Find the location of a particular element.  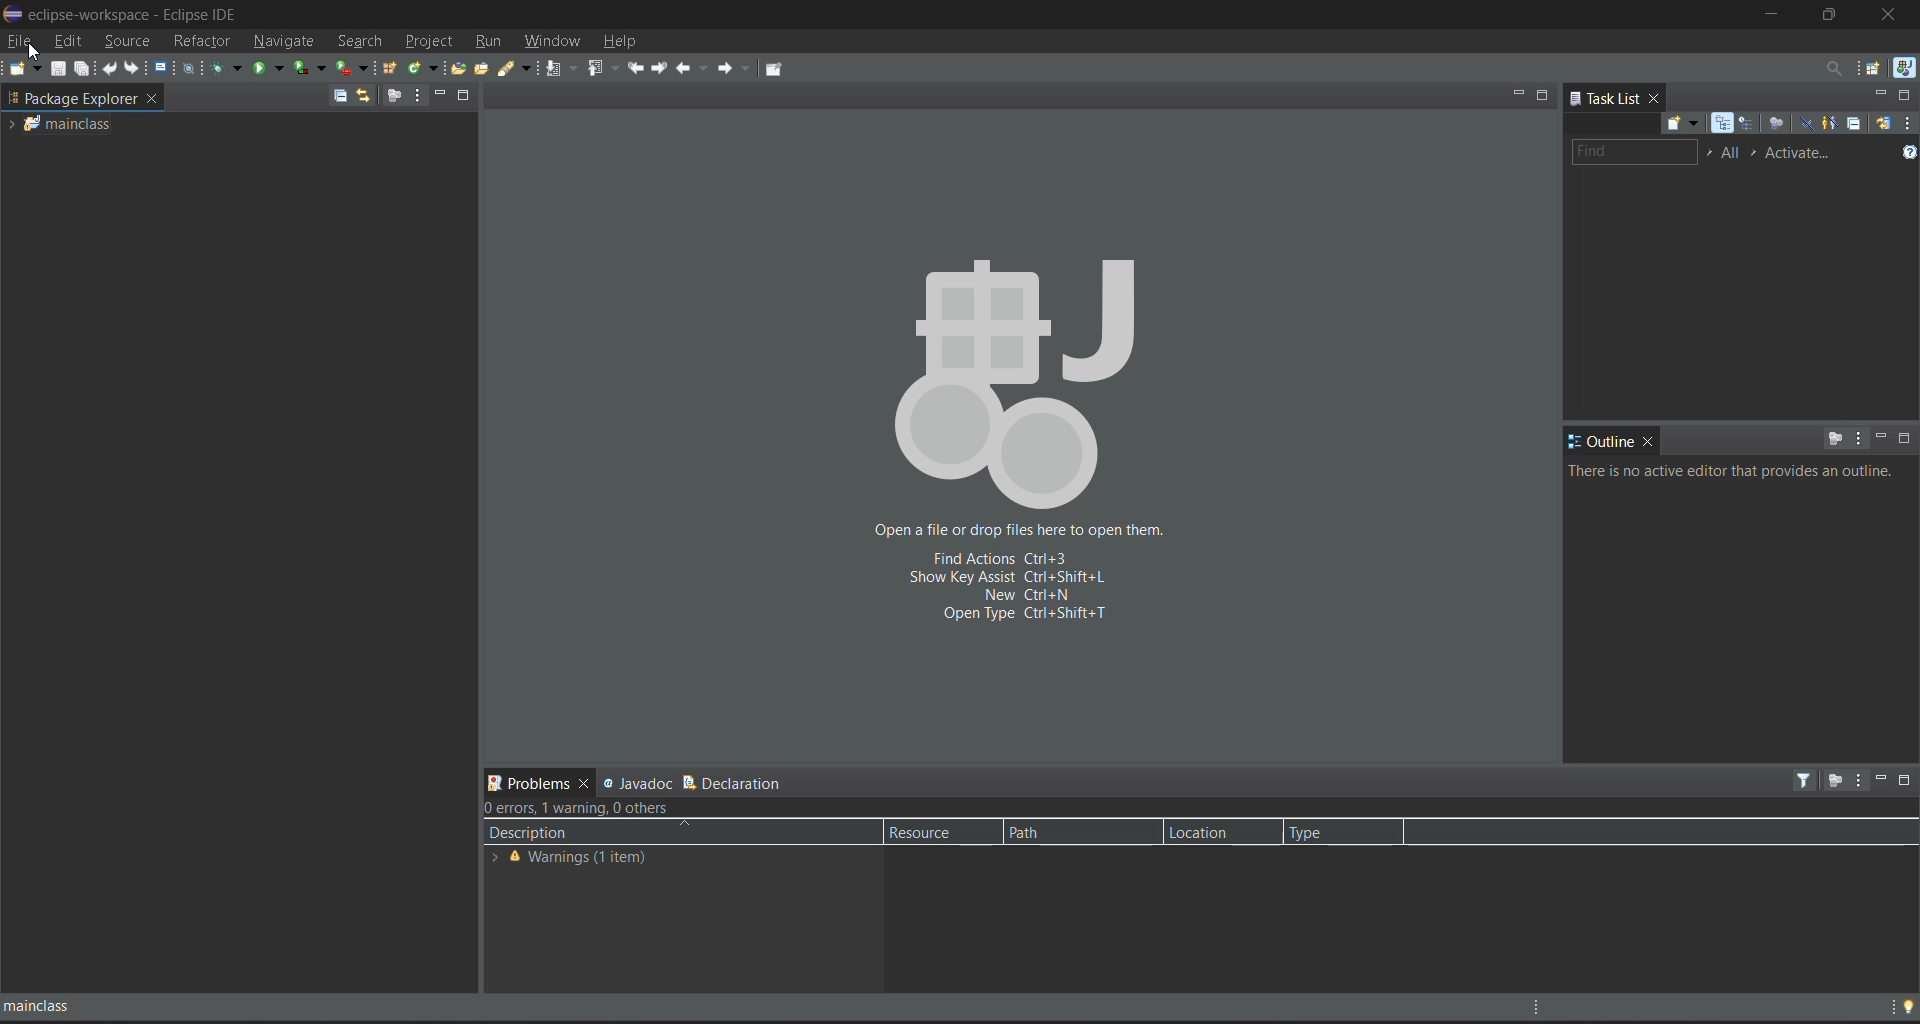

close is located at coordinates (152, 96).